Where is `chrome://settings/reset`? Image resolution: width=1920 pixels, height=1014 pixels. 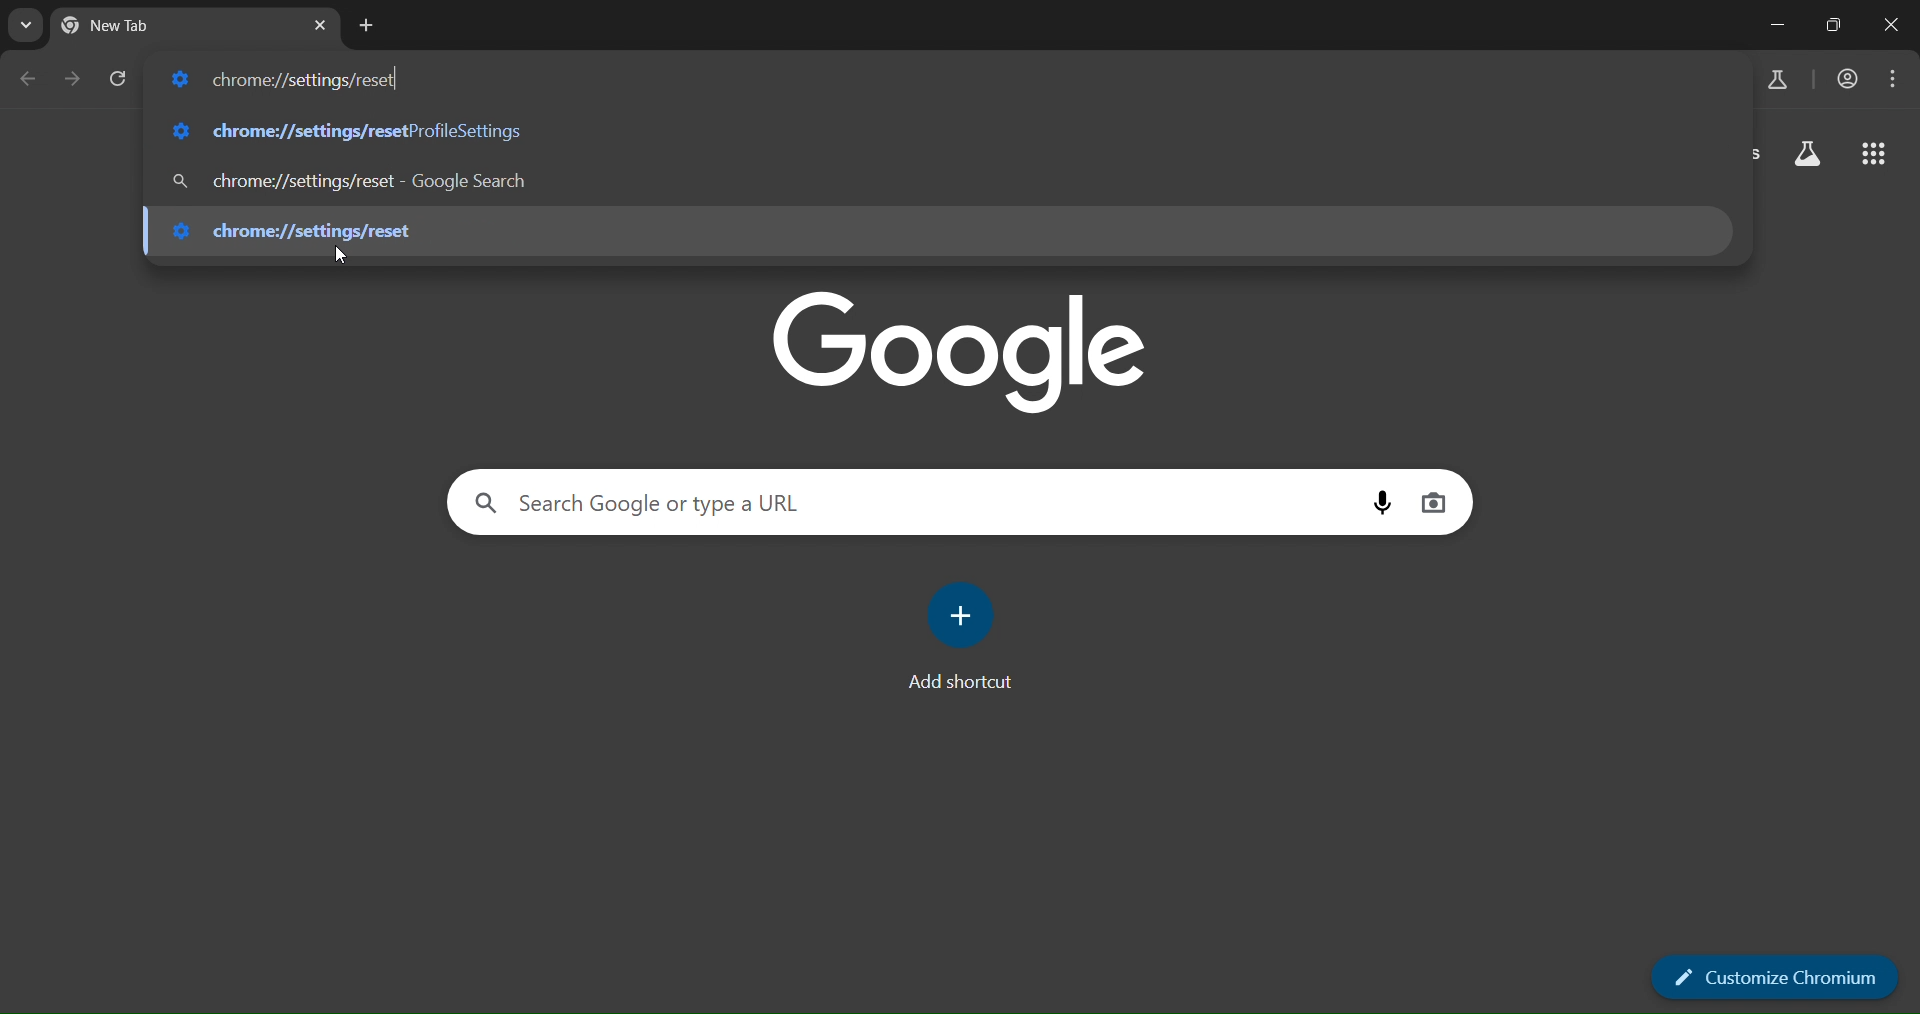 chrome://settings/reset is located at coordinates (352, 127).